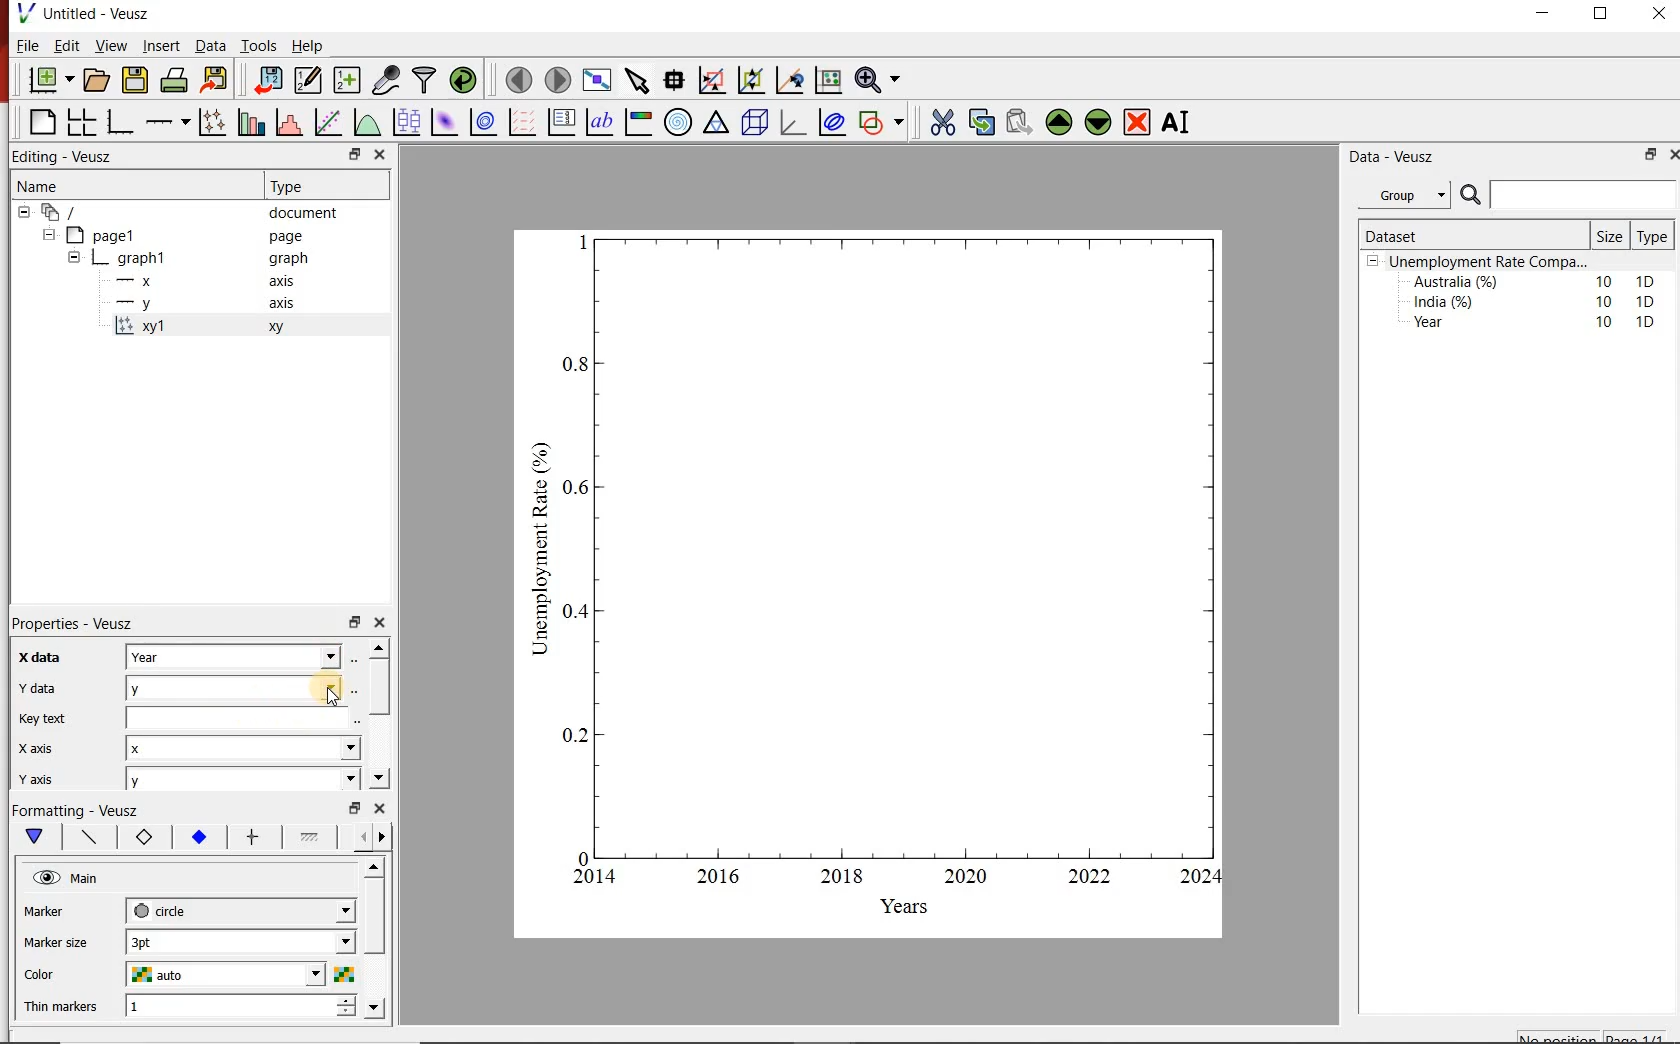 The height and width of the screenshot is (1044, 1680). Describe the element at coordinates (91, 838) in the screenshot. I see `plot line` at that location.